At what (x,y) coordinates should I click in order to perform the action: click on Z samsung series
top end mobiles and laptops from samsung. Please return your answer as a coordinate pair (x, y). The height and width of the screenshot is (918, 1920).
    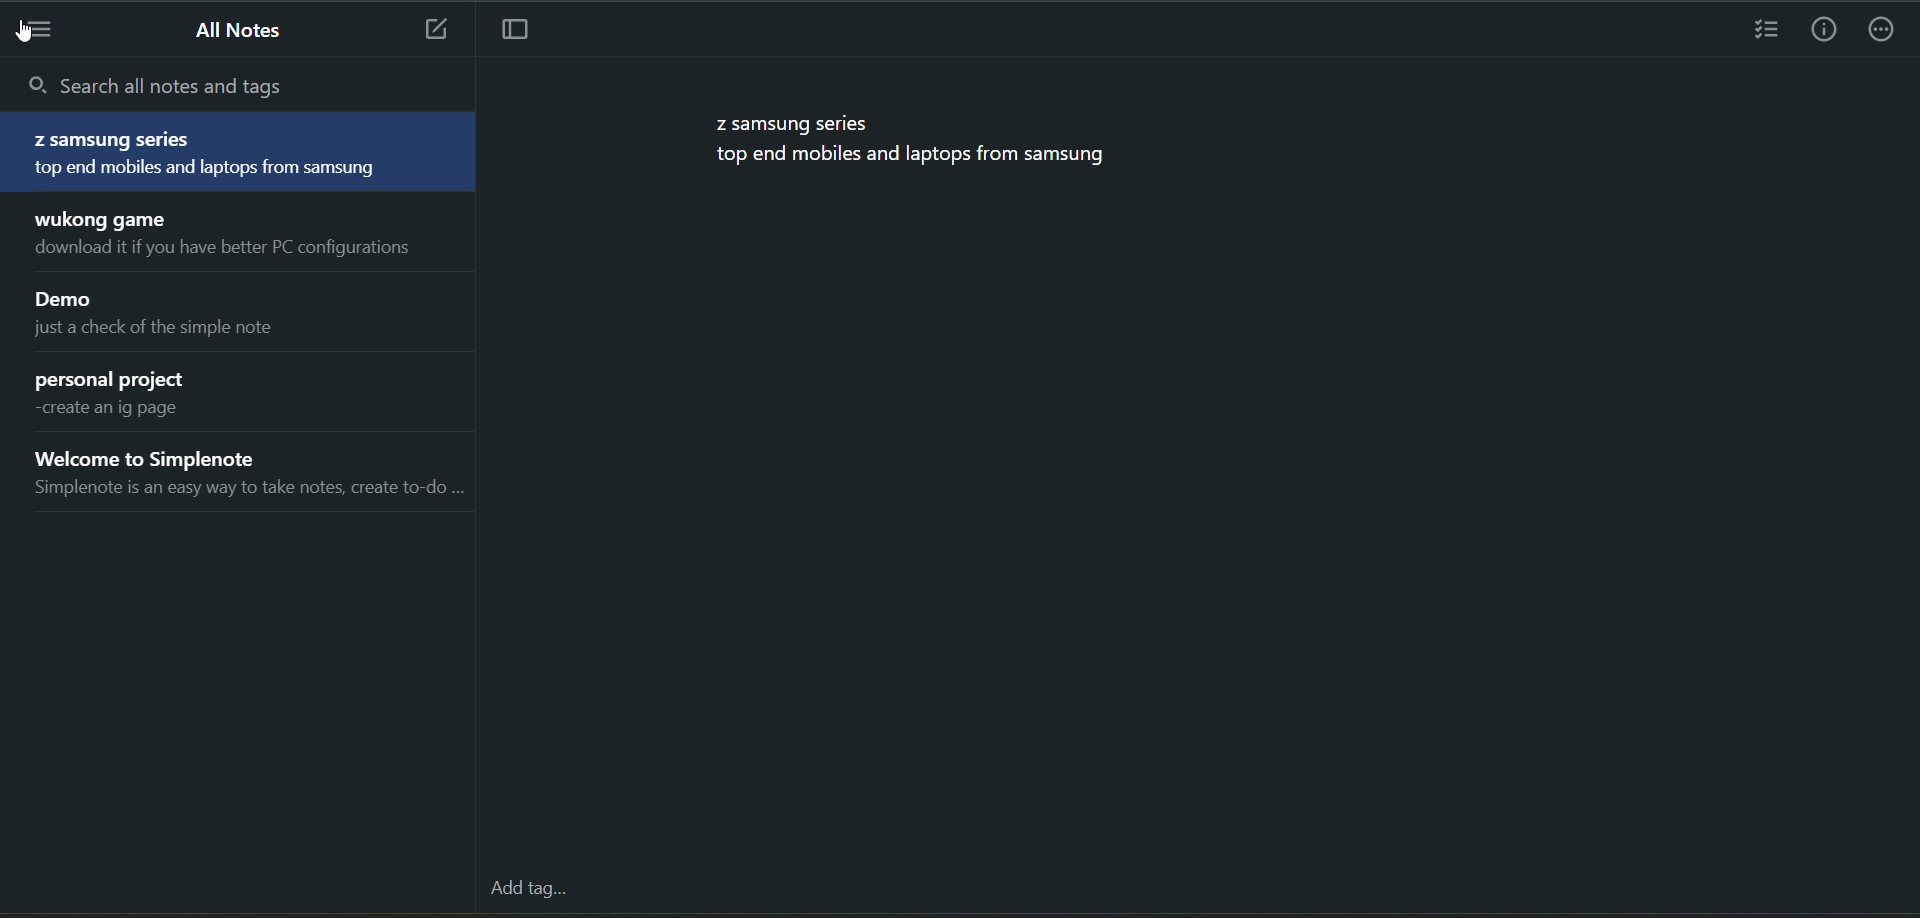
    Looking at the image, I should click on (916, 144).